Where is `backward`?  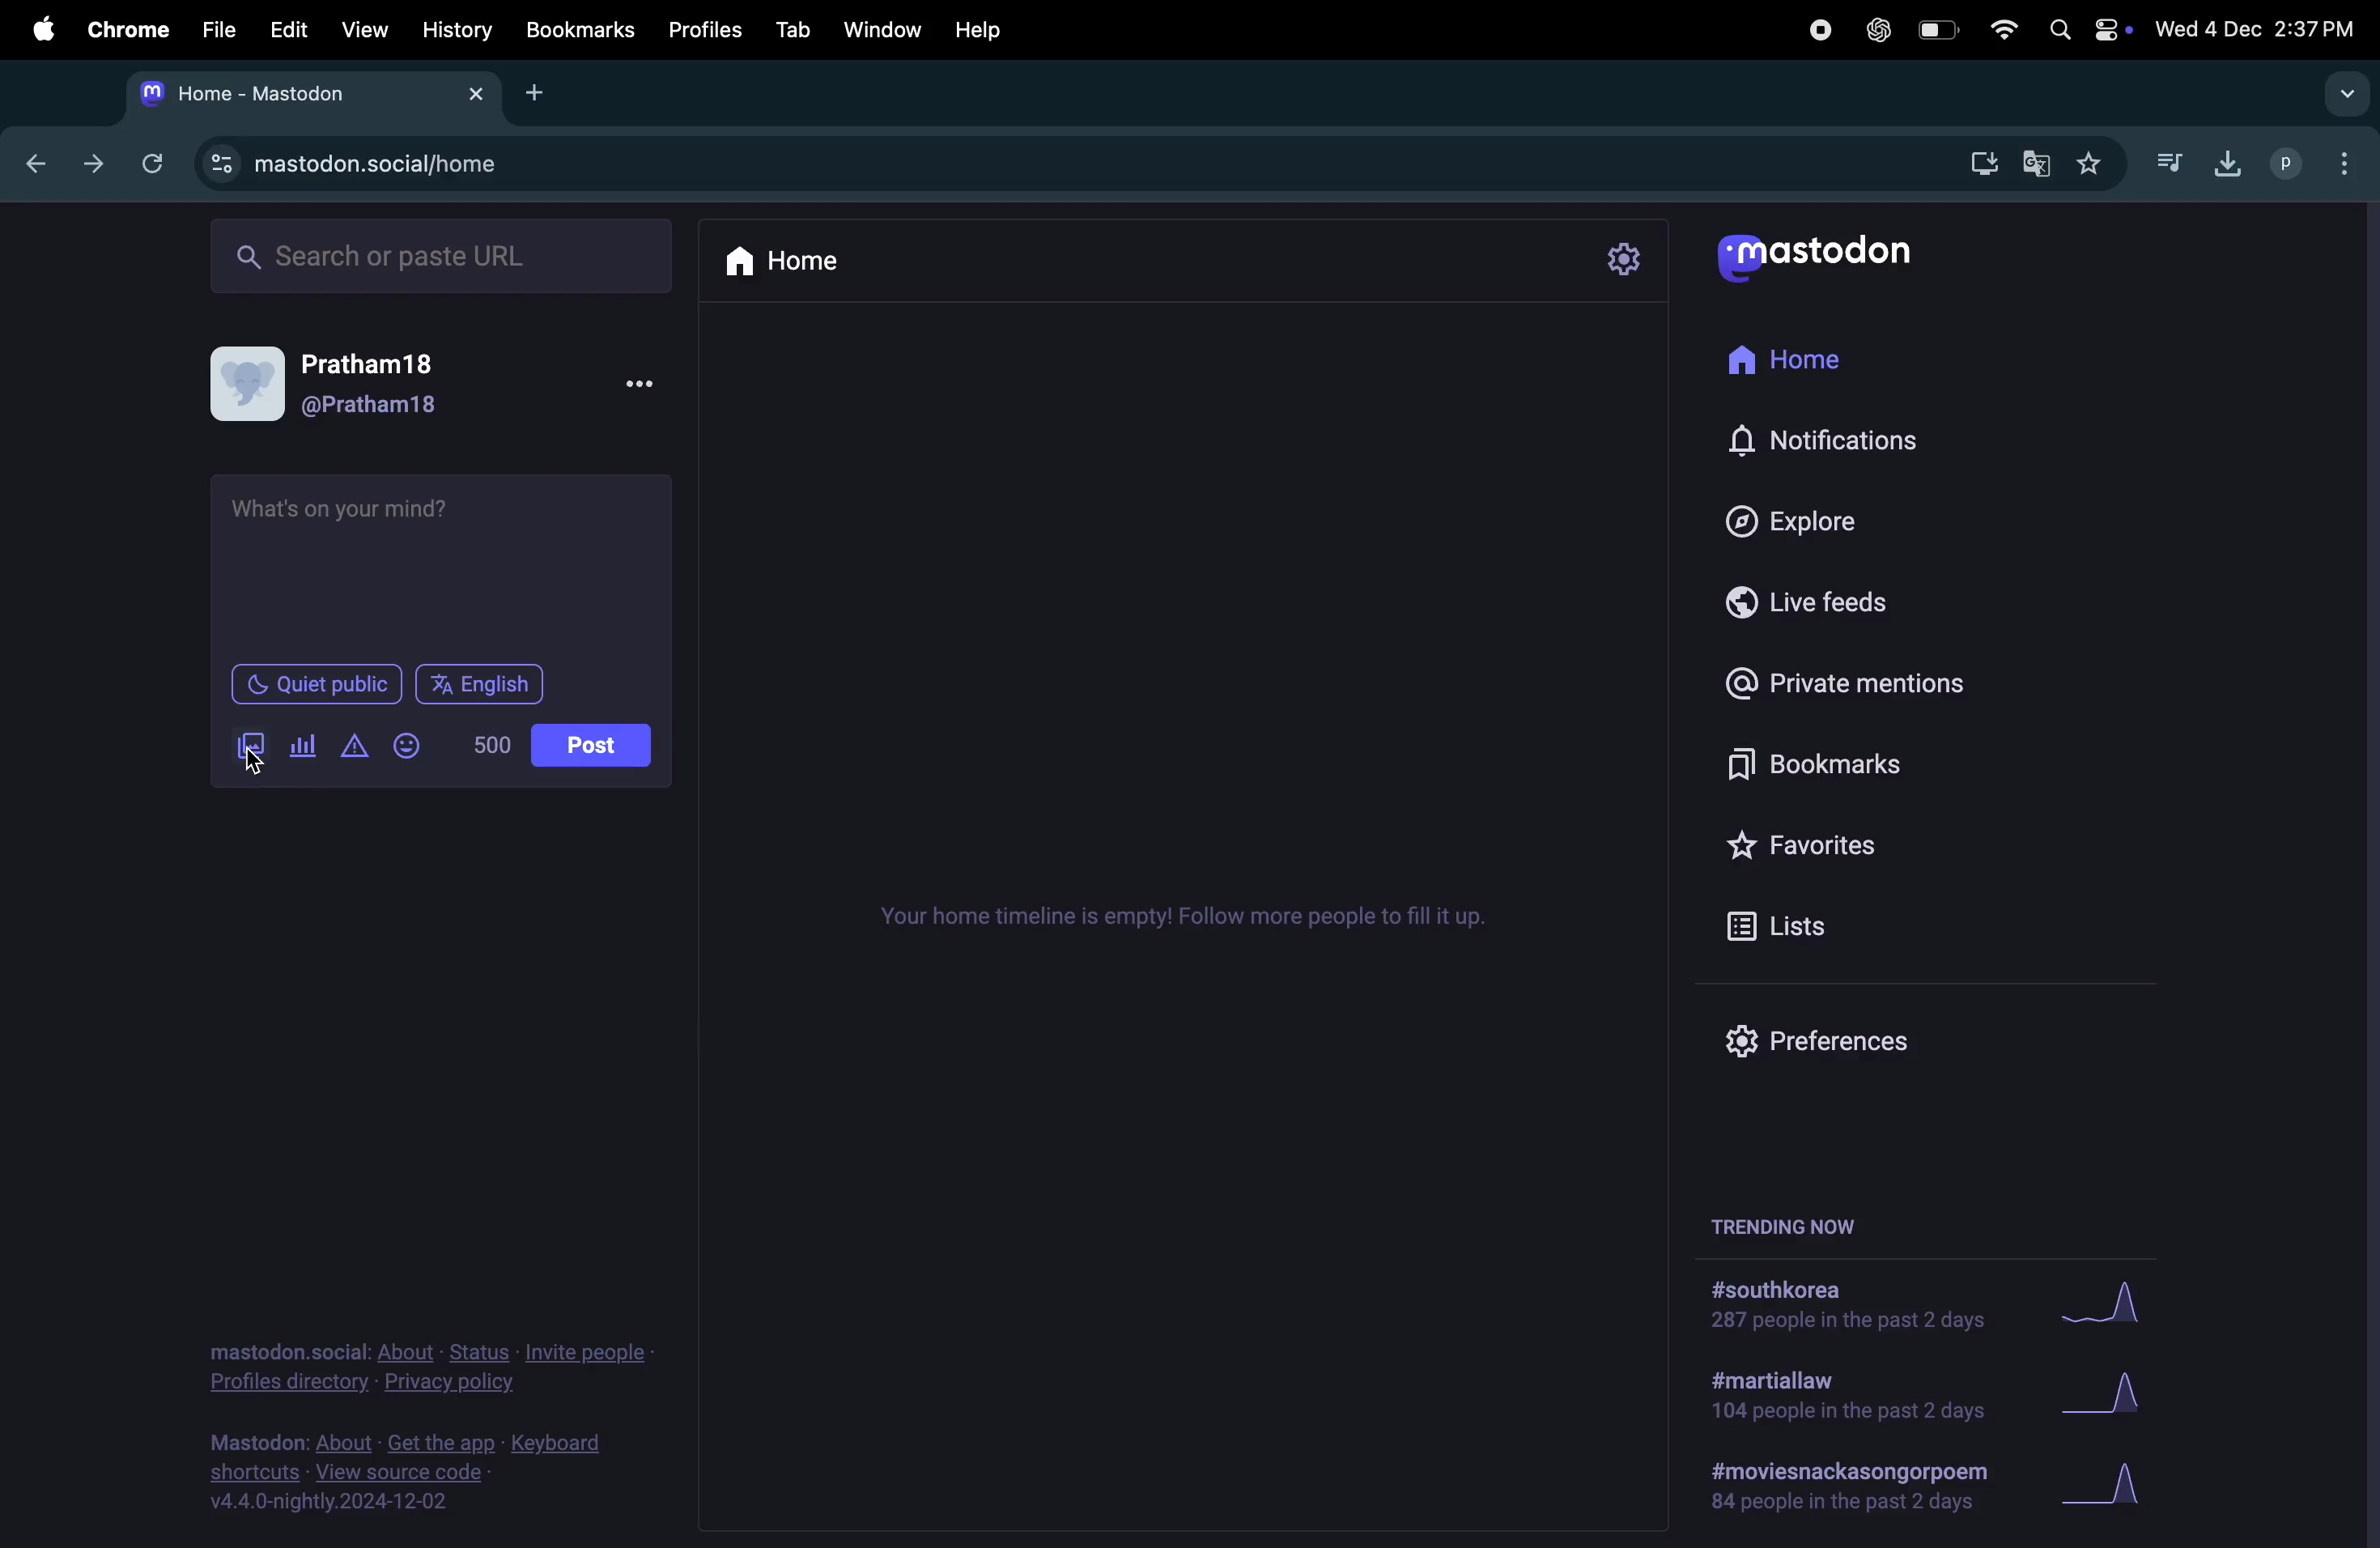
backward is located at coordinates (36, 159).